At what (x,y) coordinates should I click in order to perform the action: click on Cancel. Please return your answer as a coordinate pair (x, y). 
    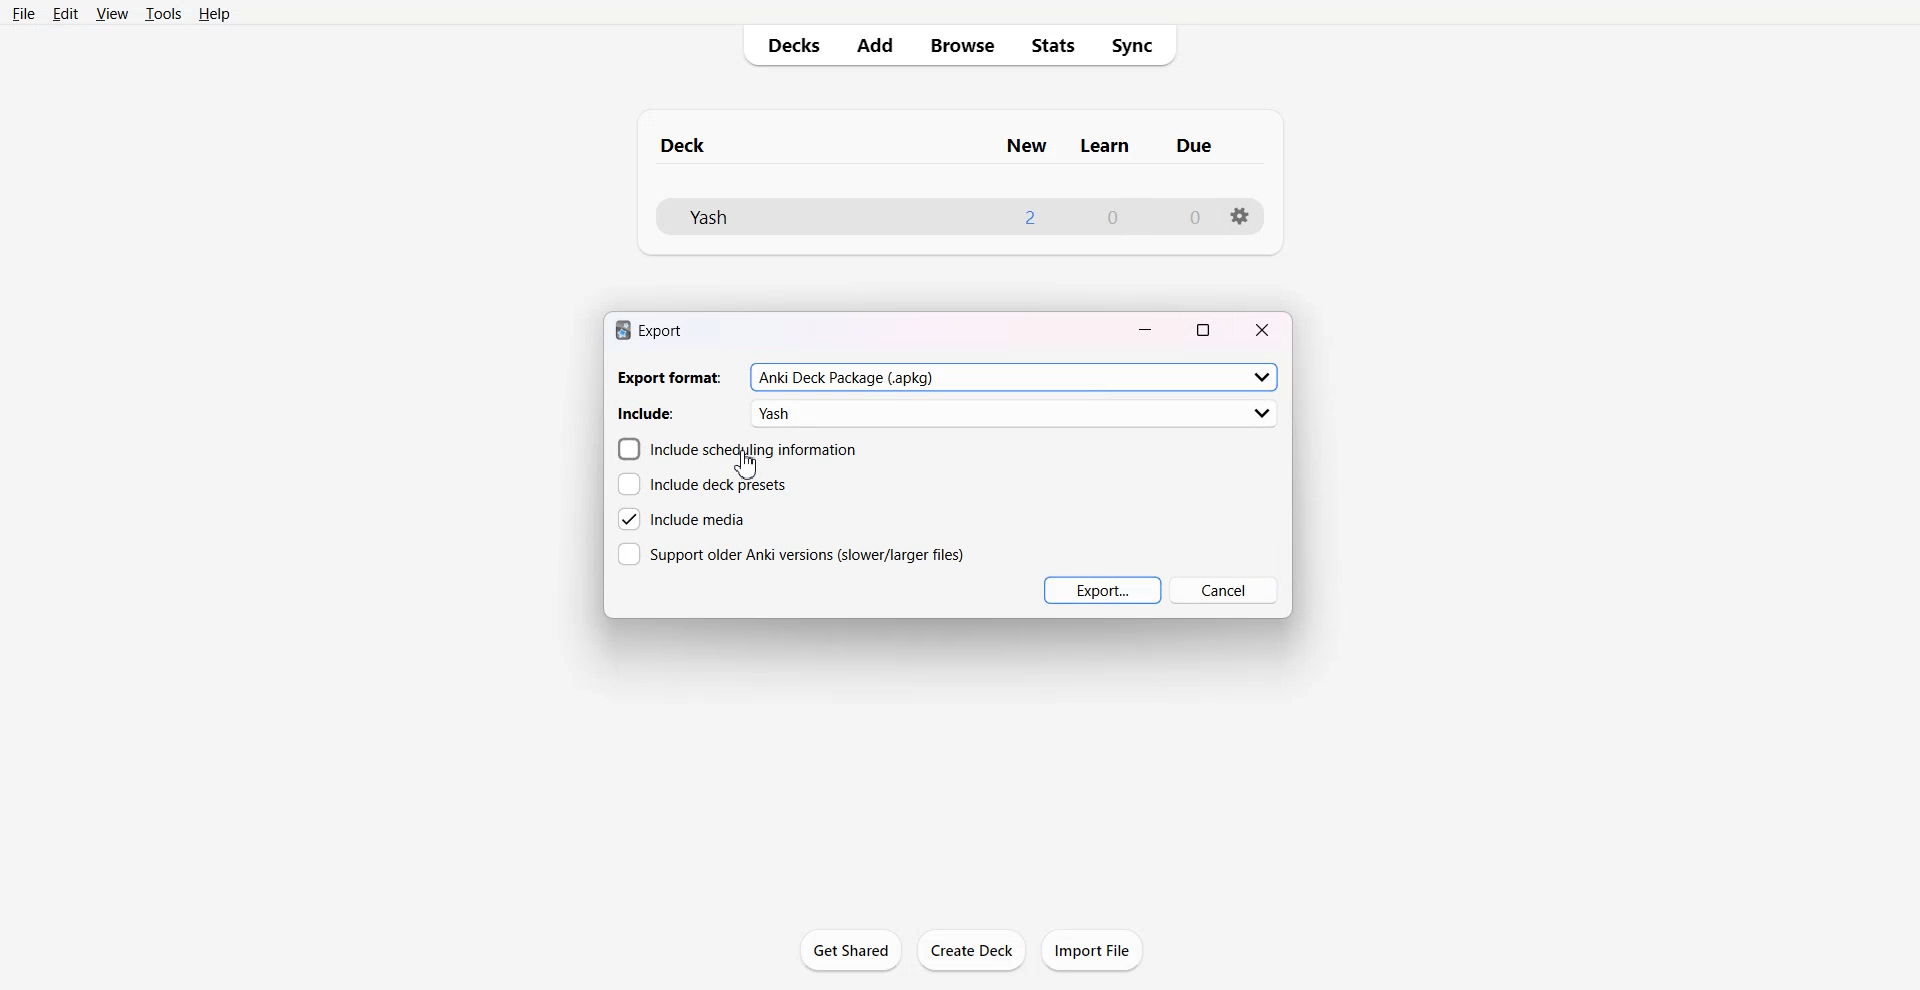
    Looking at the image, I should click on (1223, 590).